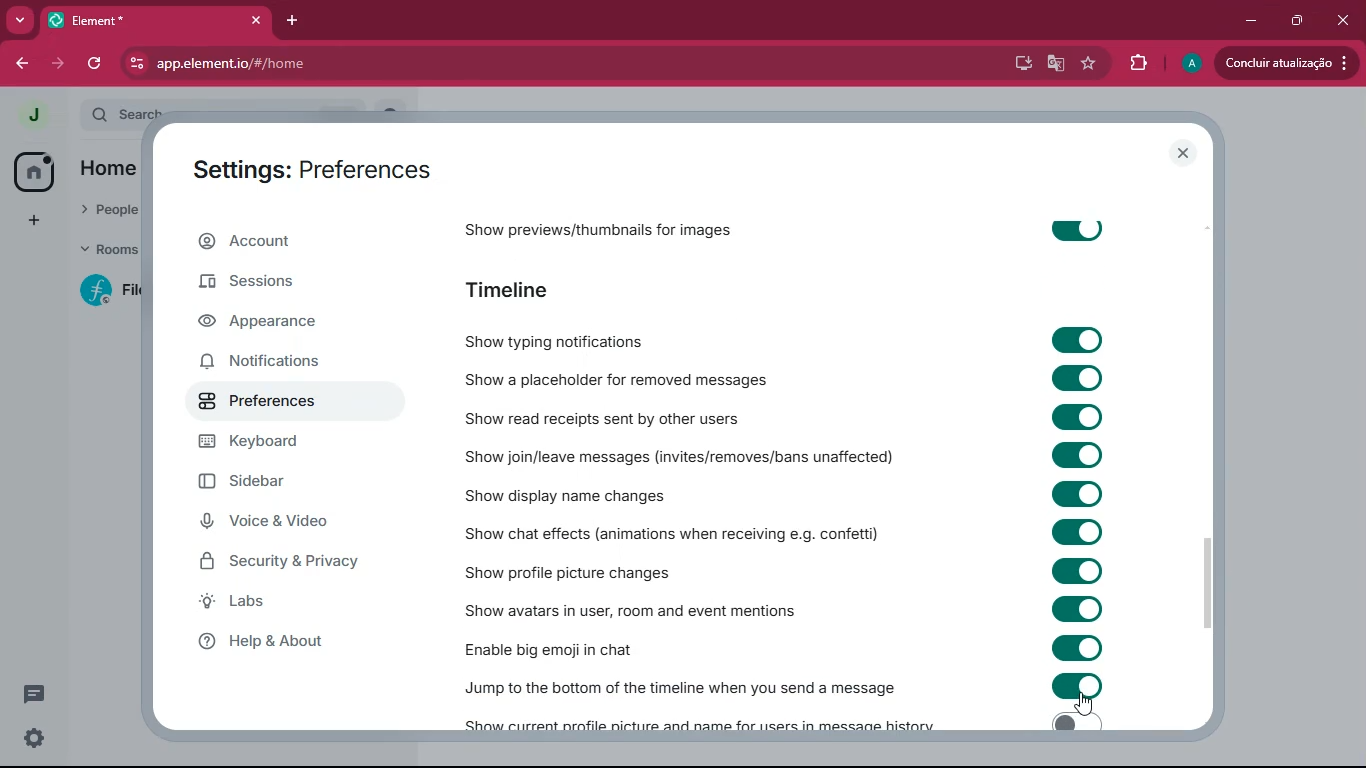 The image size is (1366, 768). I want to click on toggle on , so click(1076, 492).